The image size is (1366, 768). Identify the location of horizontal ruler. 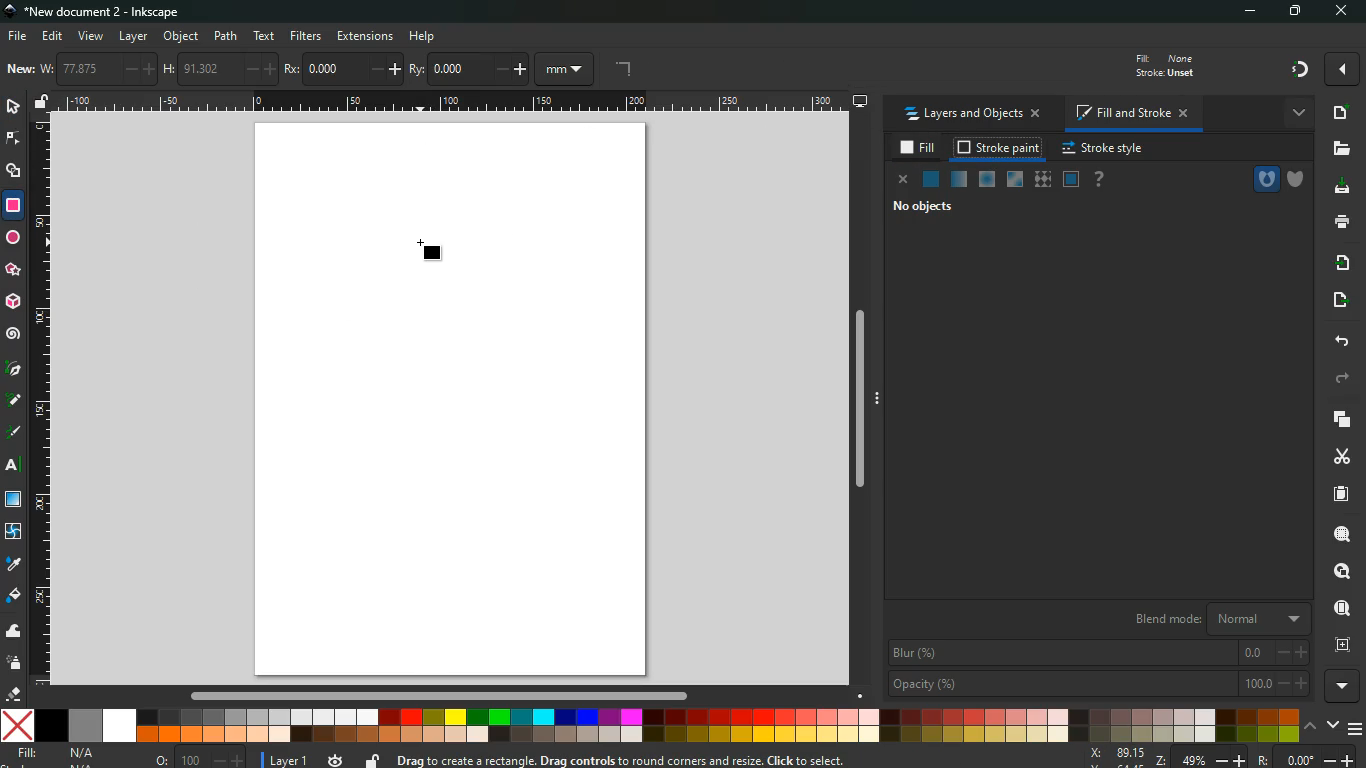
(448, 104).